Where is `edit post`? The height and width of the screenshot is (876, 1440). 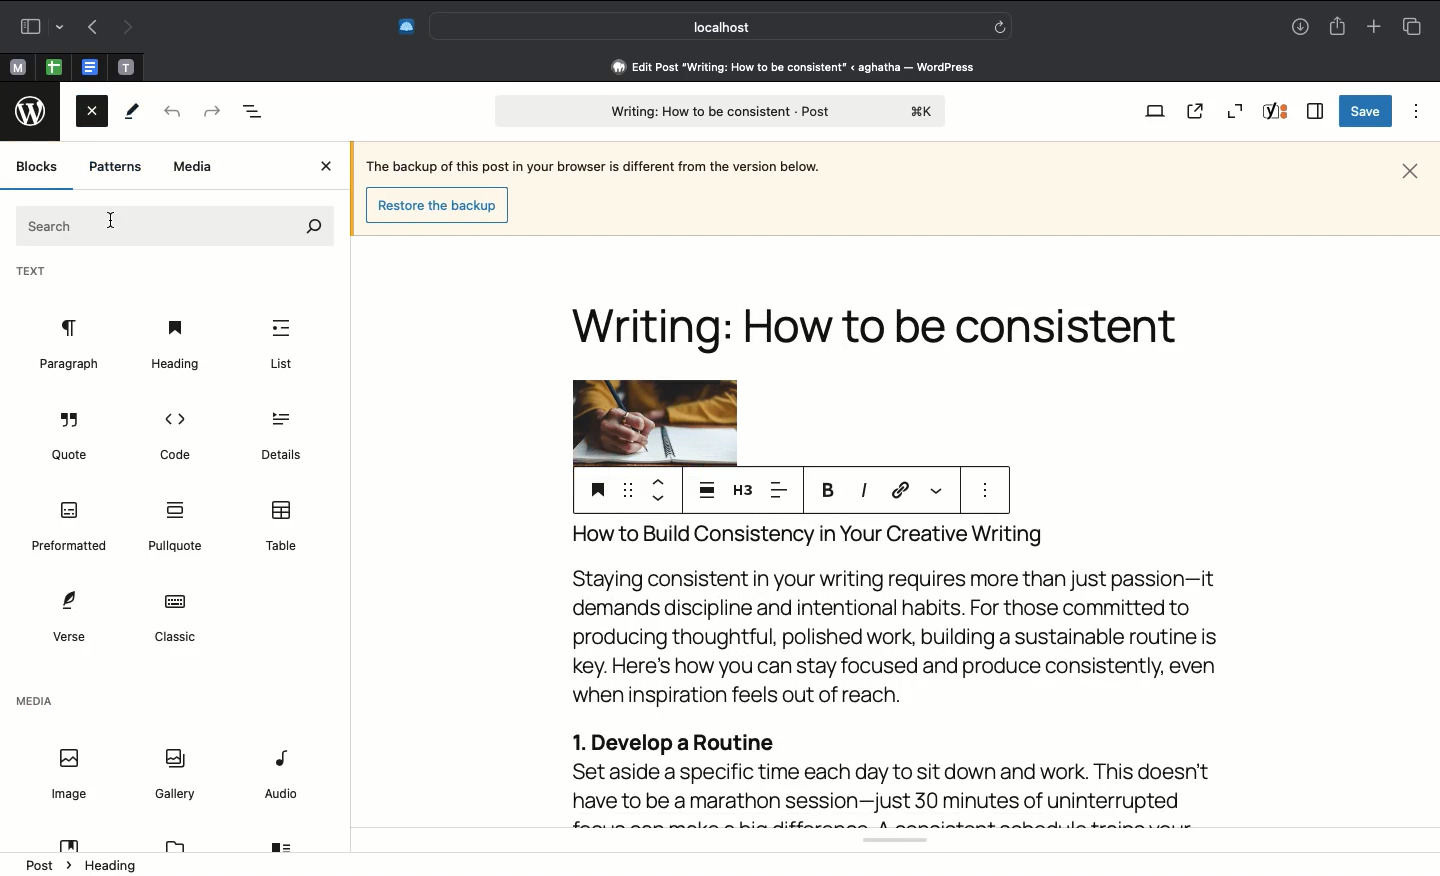 edit post is located at coordinates (796, 67).